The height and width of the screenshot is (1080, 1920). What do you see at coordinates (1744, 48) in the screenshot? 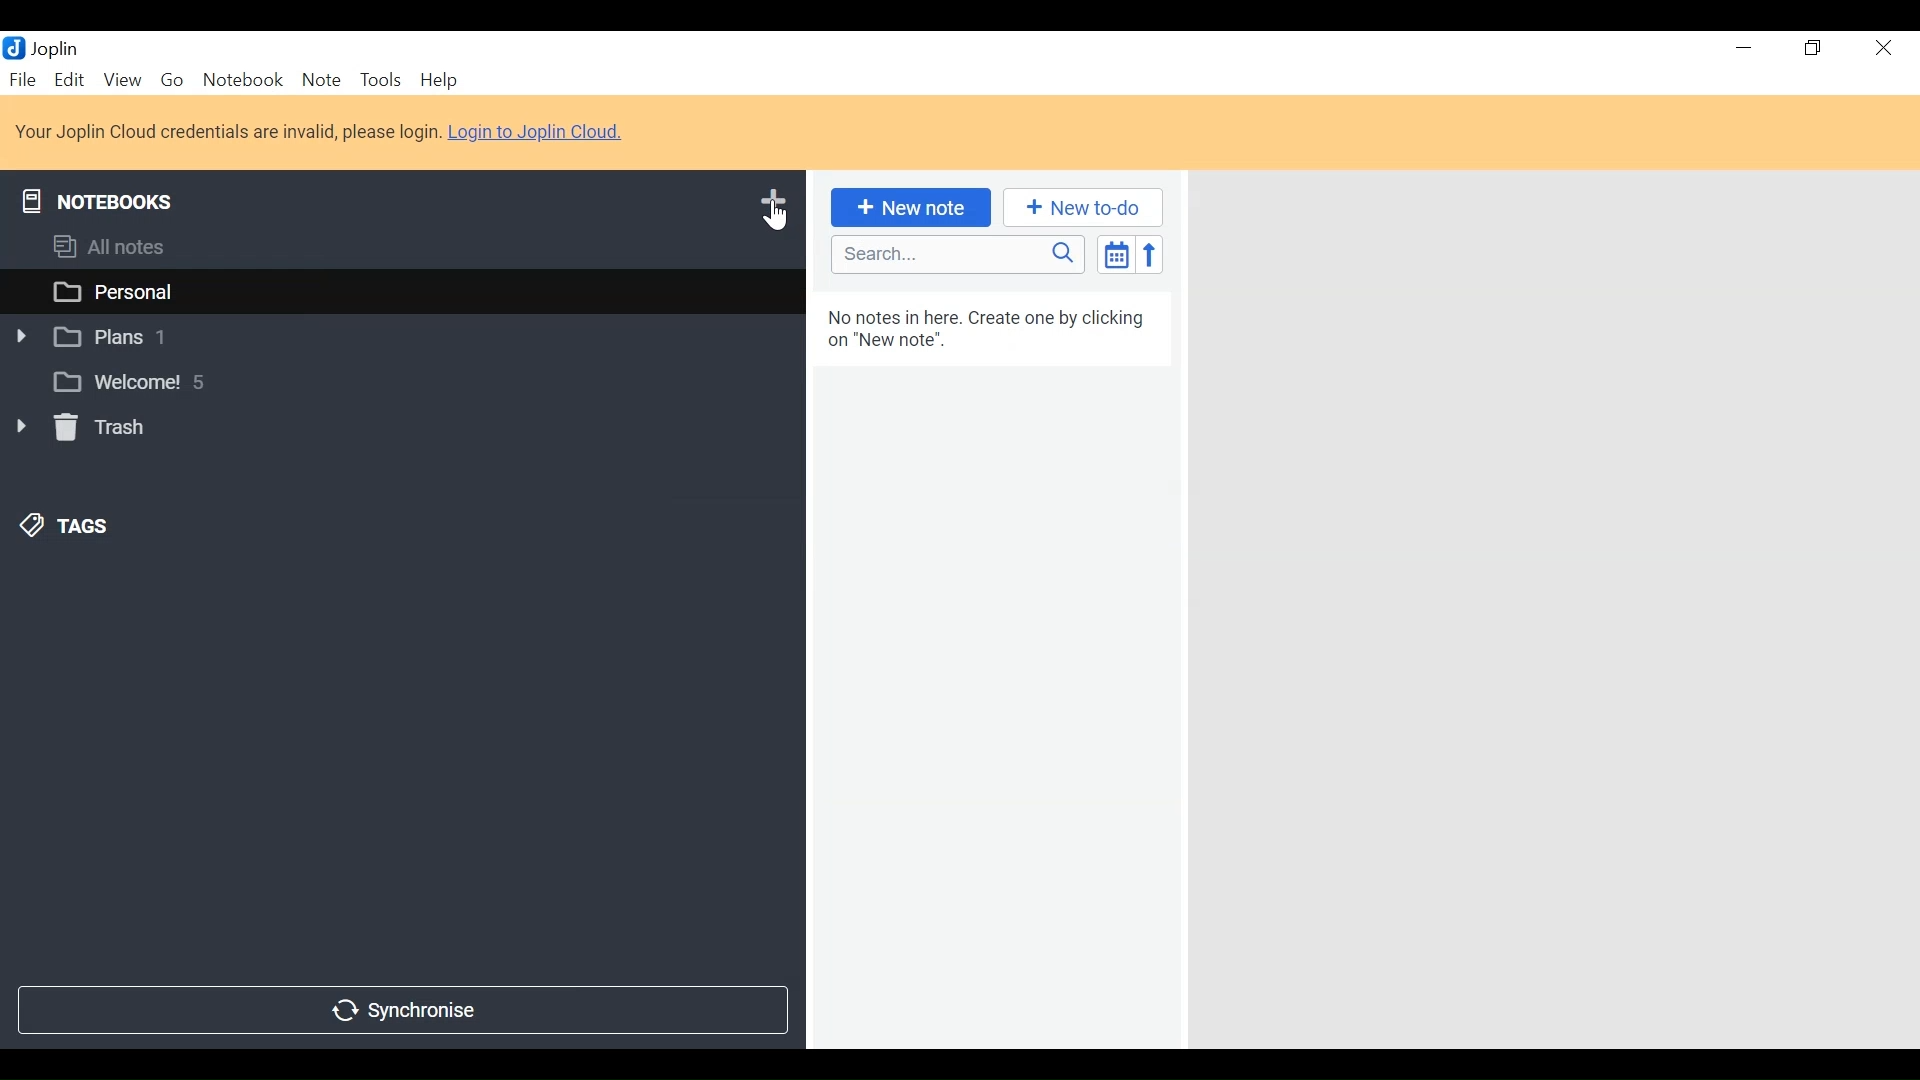
I see `Minimize` at bounding box center [1744, 48].